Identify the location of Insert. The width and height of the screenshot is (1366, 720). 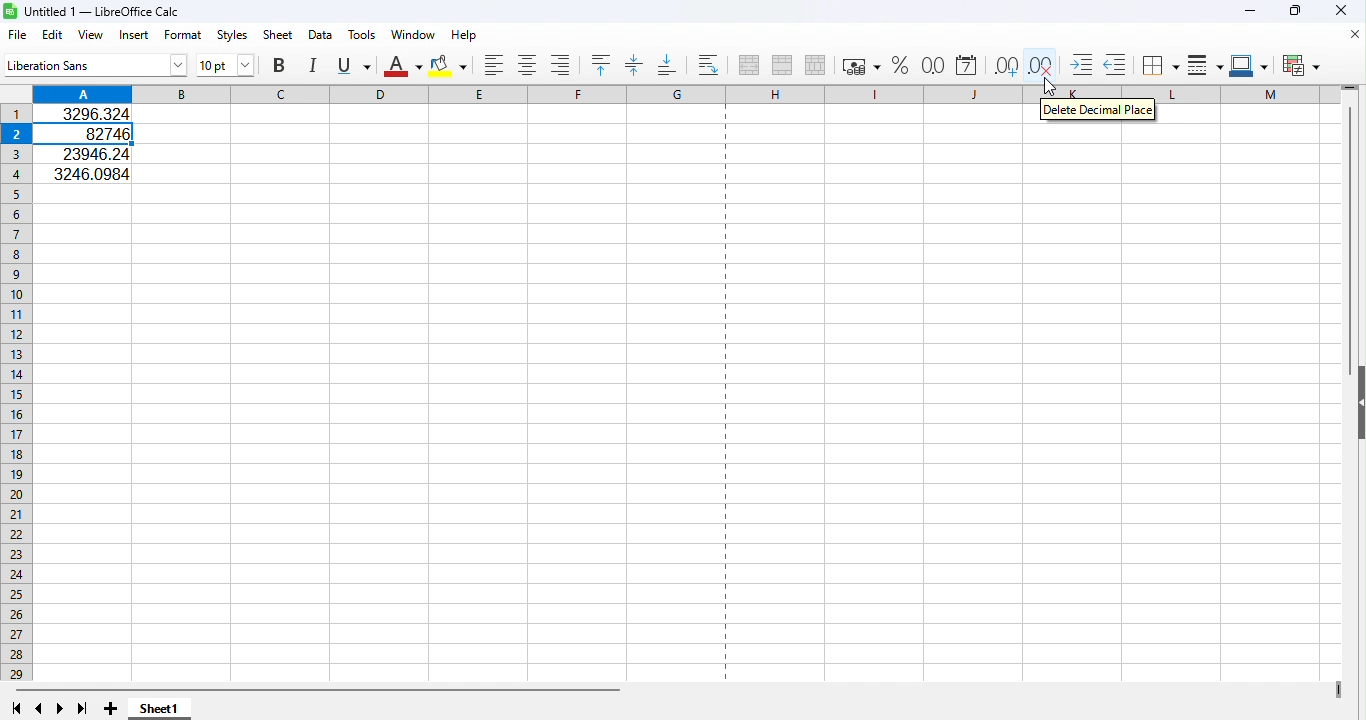
(136, 36).